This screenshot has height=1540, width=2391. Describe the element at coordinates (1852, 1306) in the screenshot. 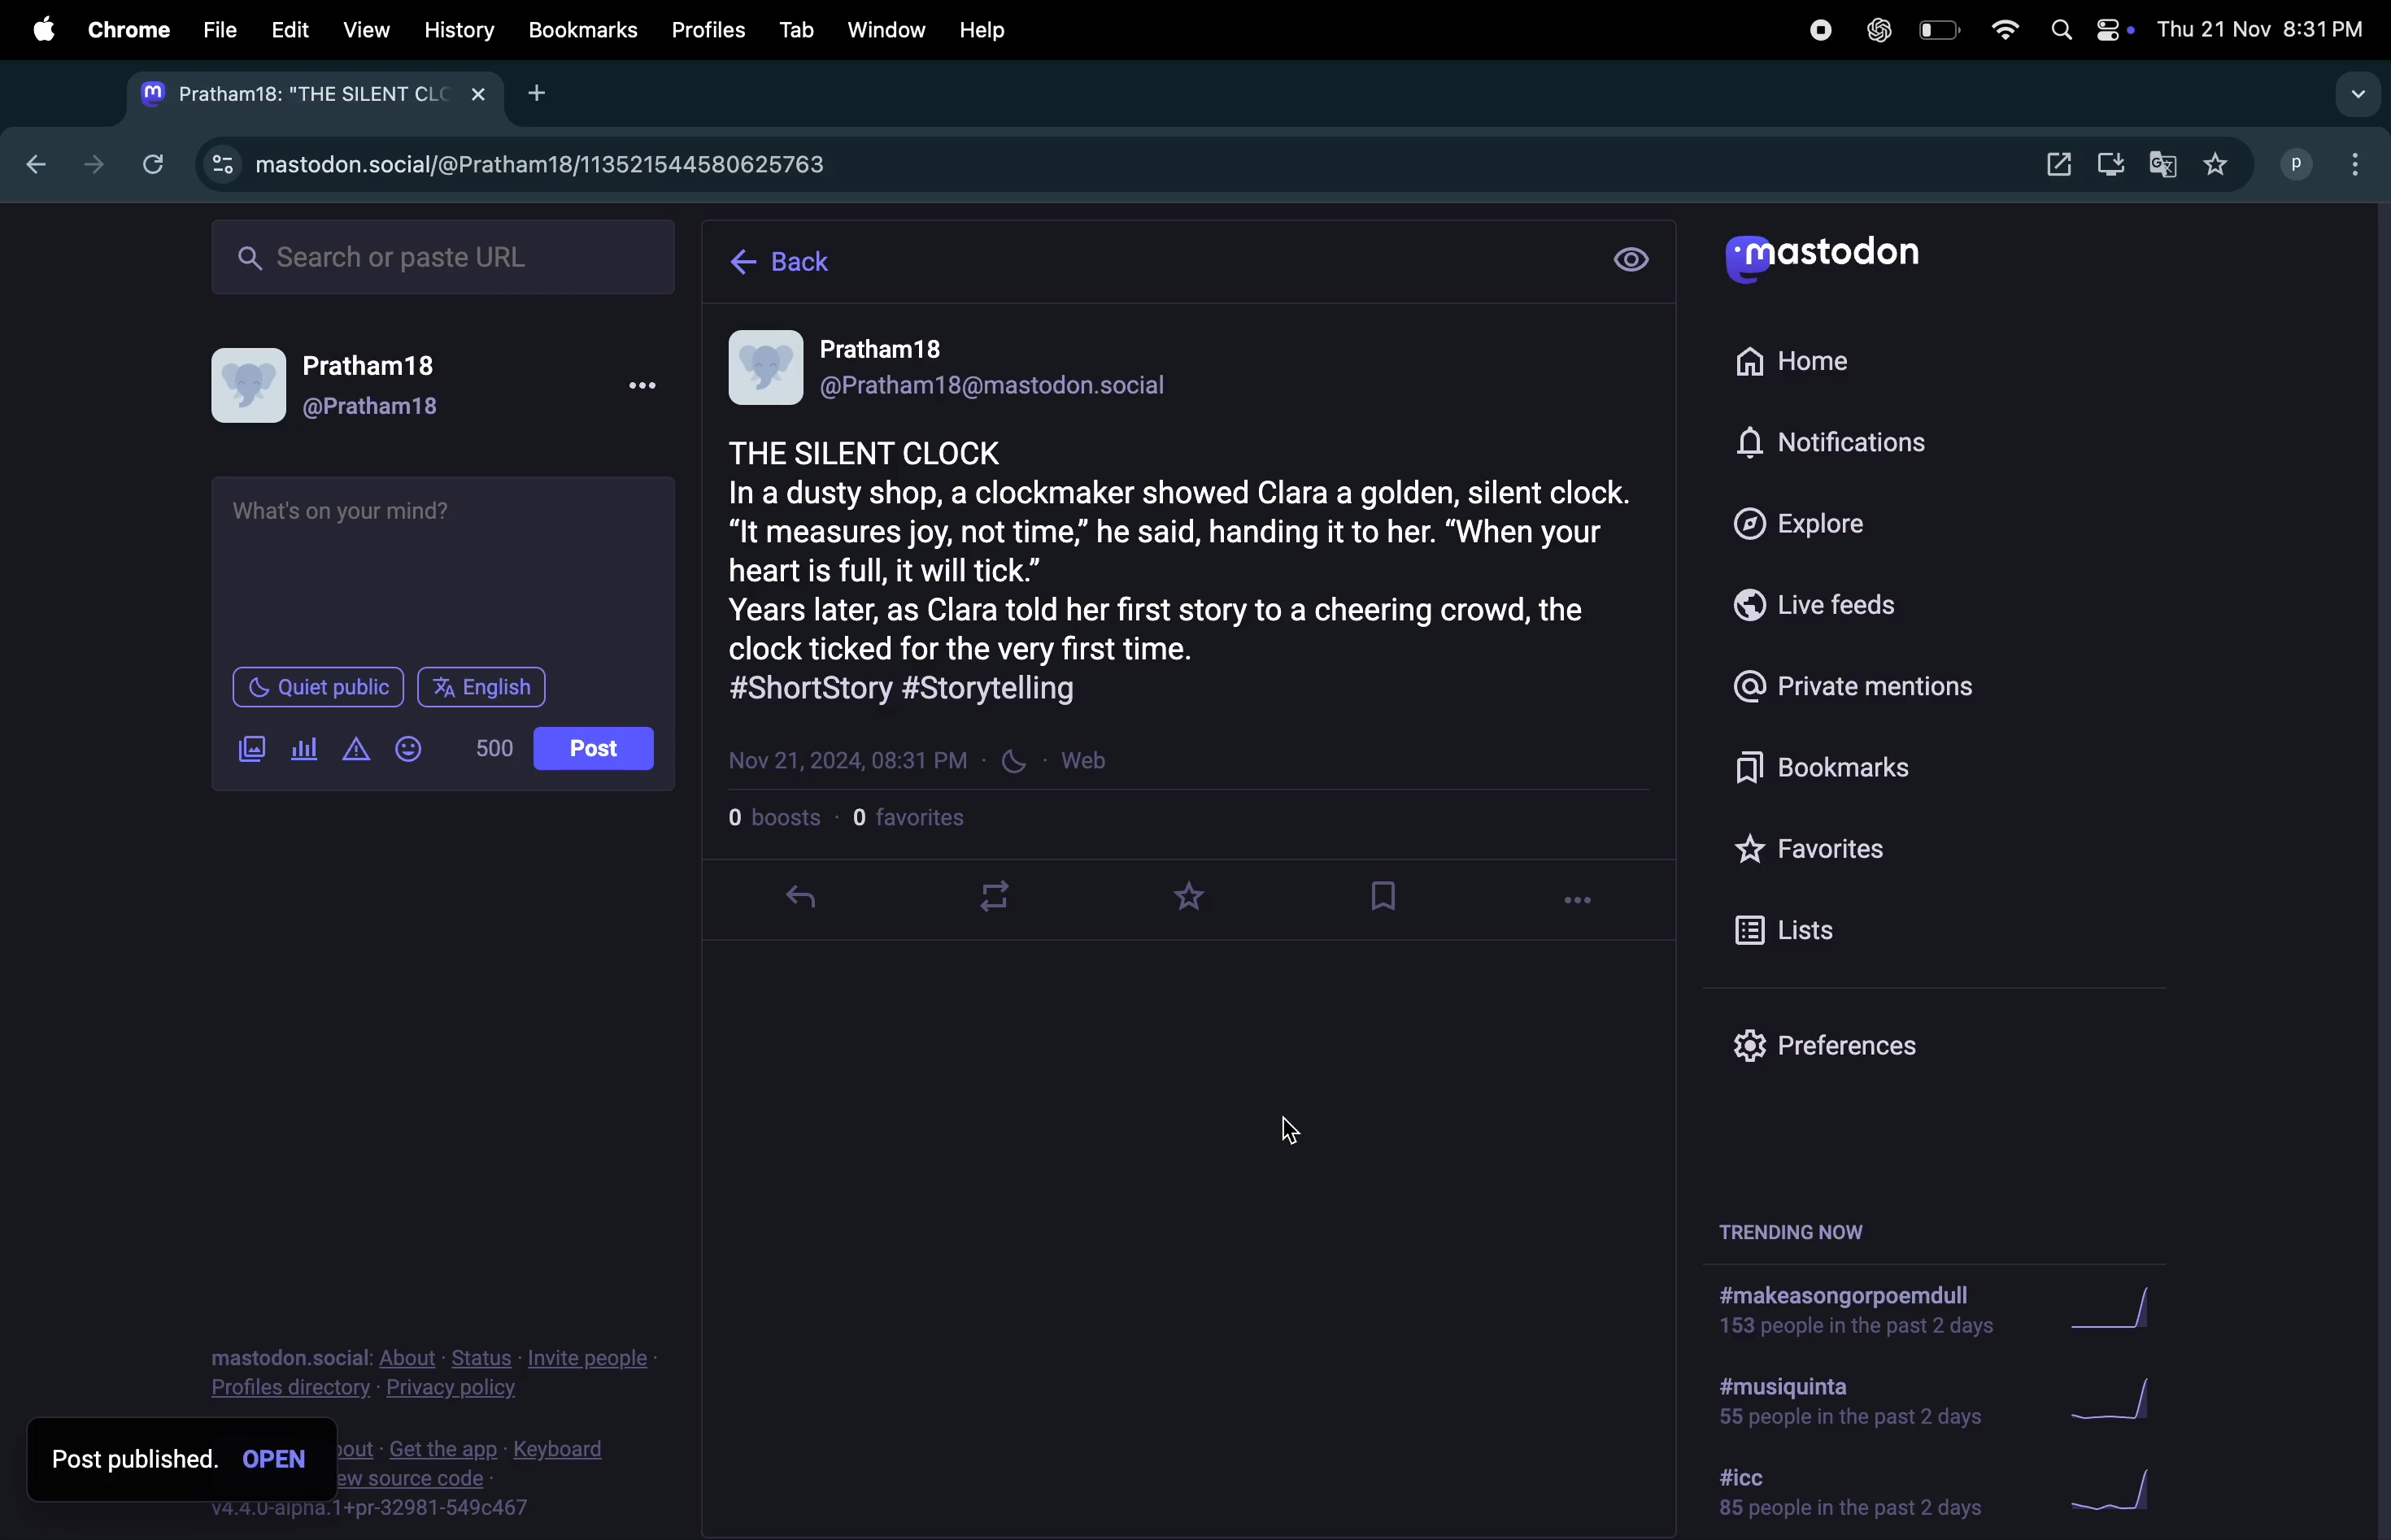

I see `hashtag` at that location.